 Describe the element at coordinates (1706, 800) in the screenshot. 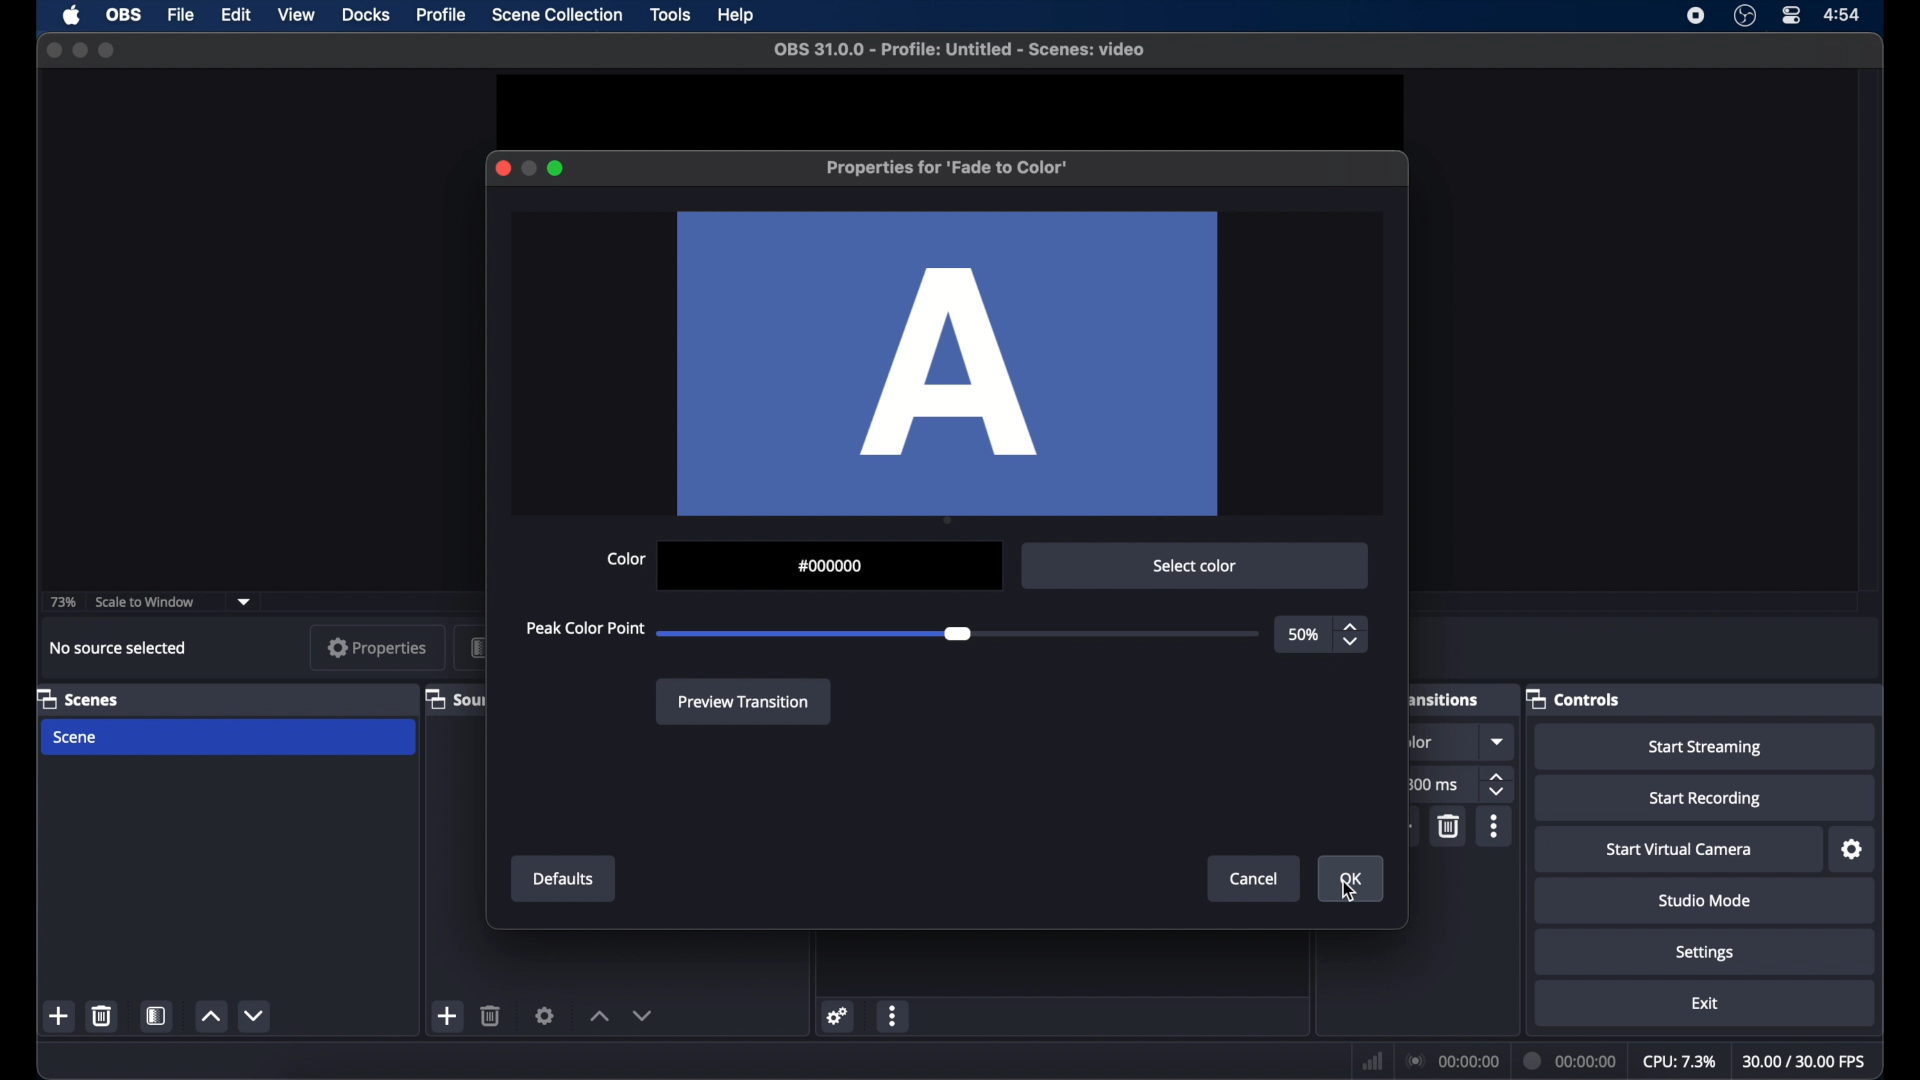

I see `start recording` at that location.